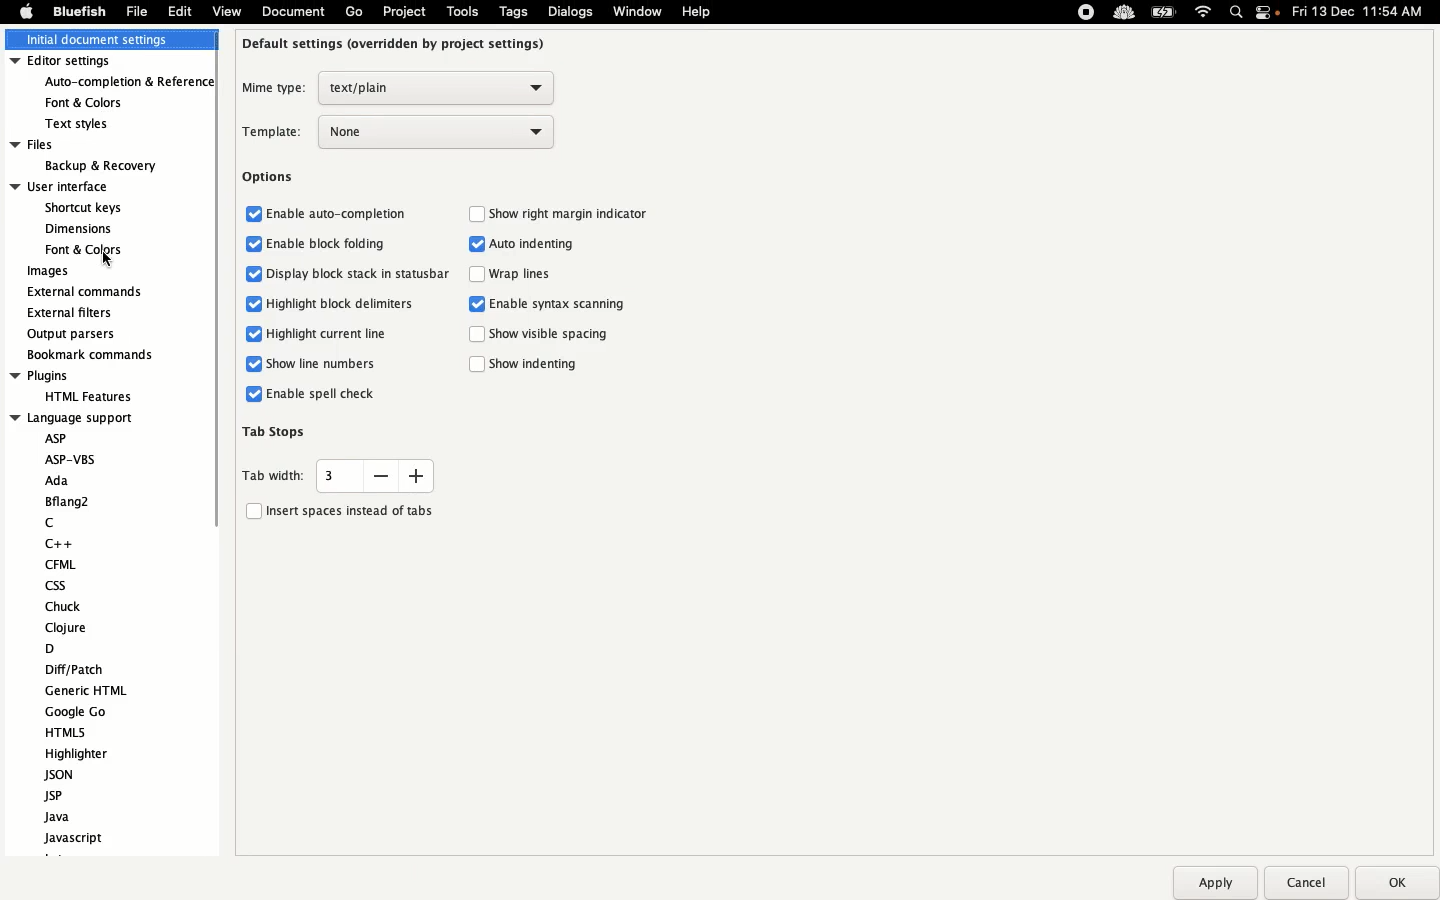 This screenshot has width=1440, height=900. I want to click on HTML feature, so click(84, 395).